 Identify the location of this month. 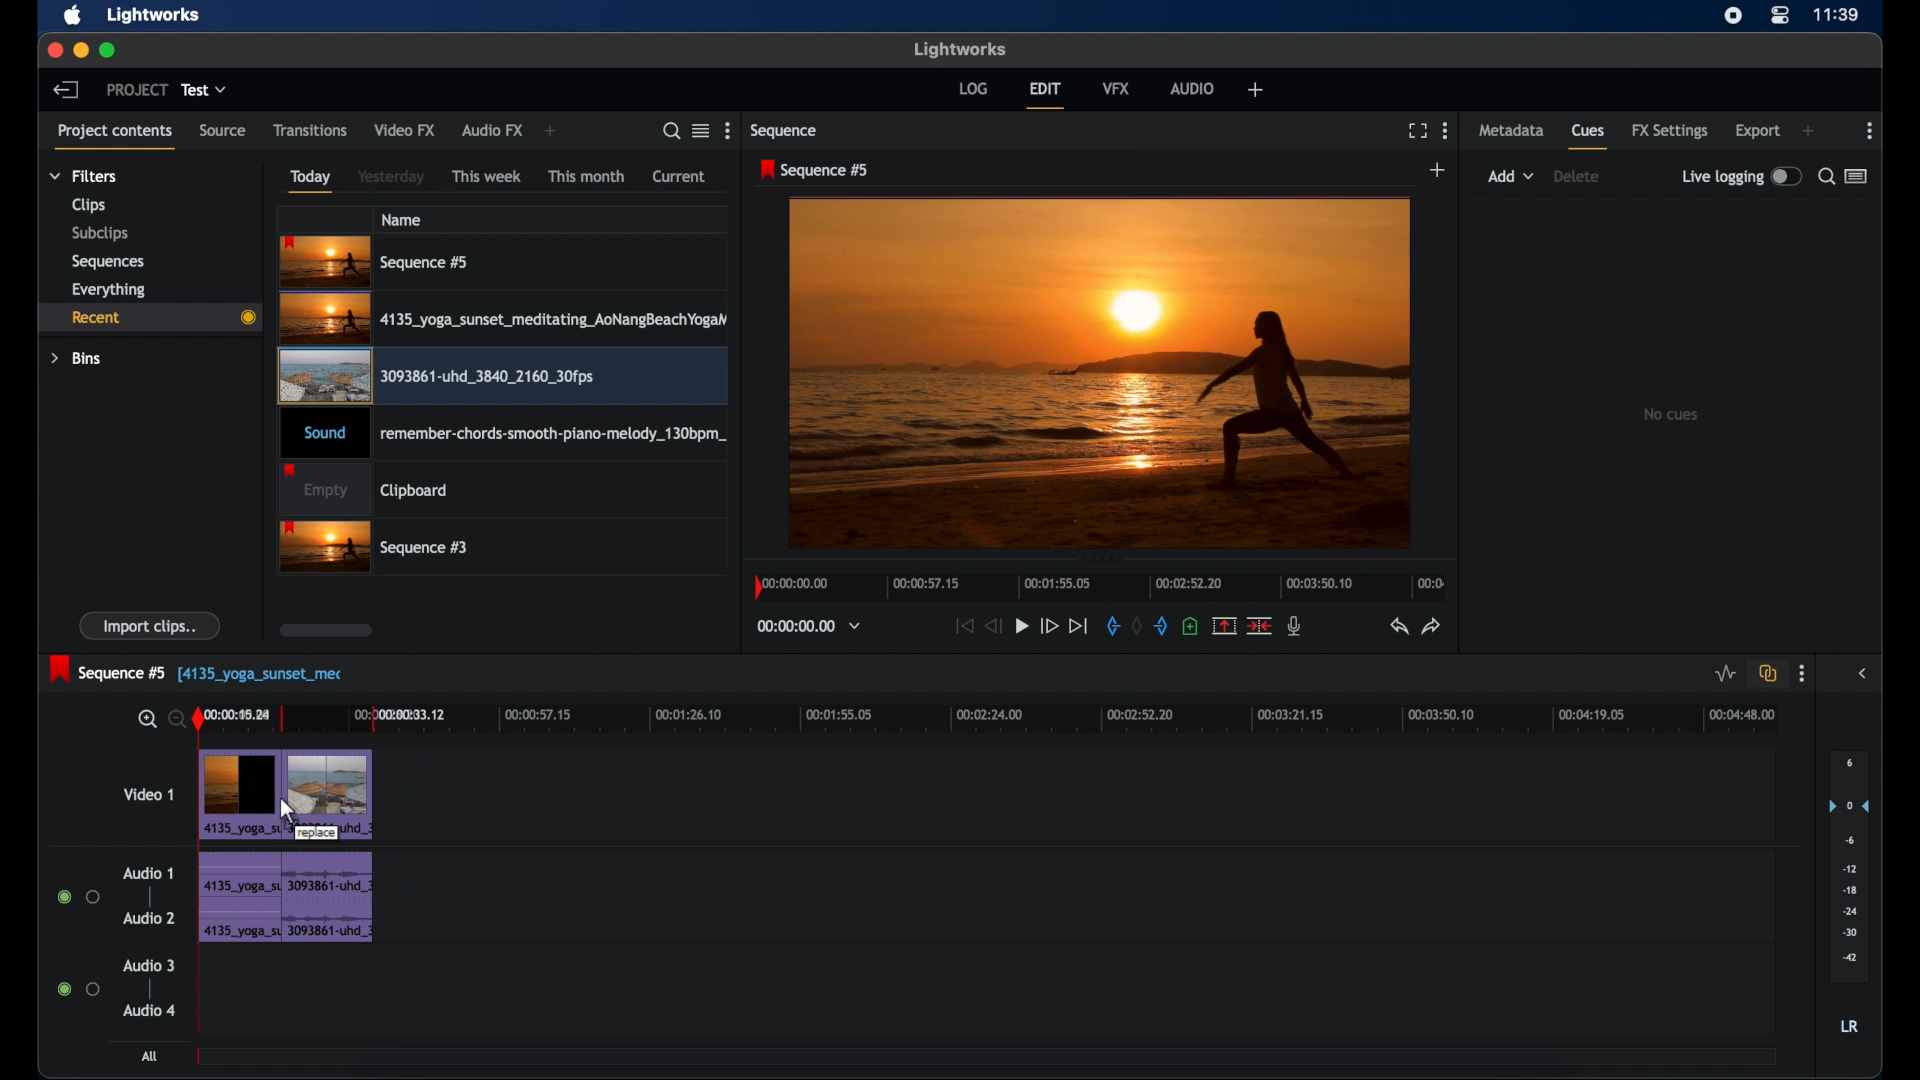
(586, 176).